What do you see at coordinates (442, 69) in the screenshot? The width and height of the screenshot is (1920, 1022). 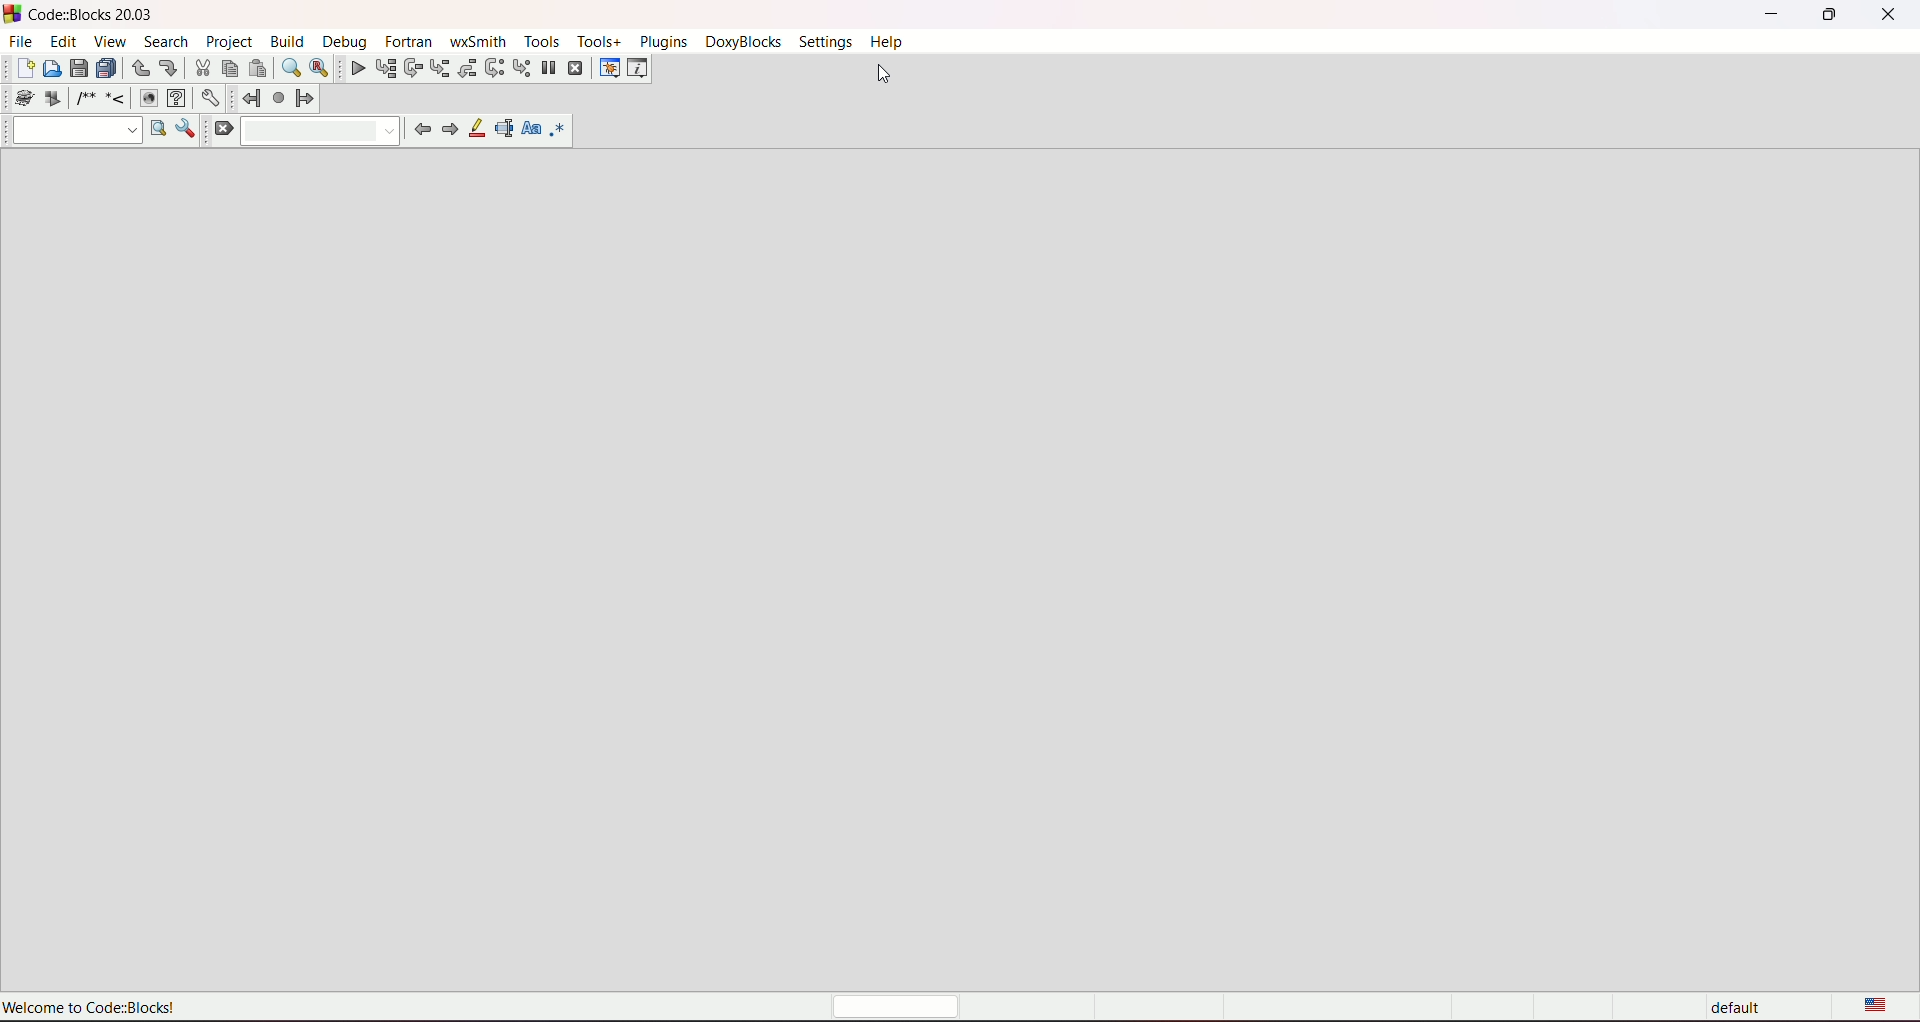 I see `step into` at bounding box center [442, 69].